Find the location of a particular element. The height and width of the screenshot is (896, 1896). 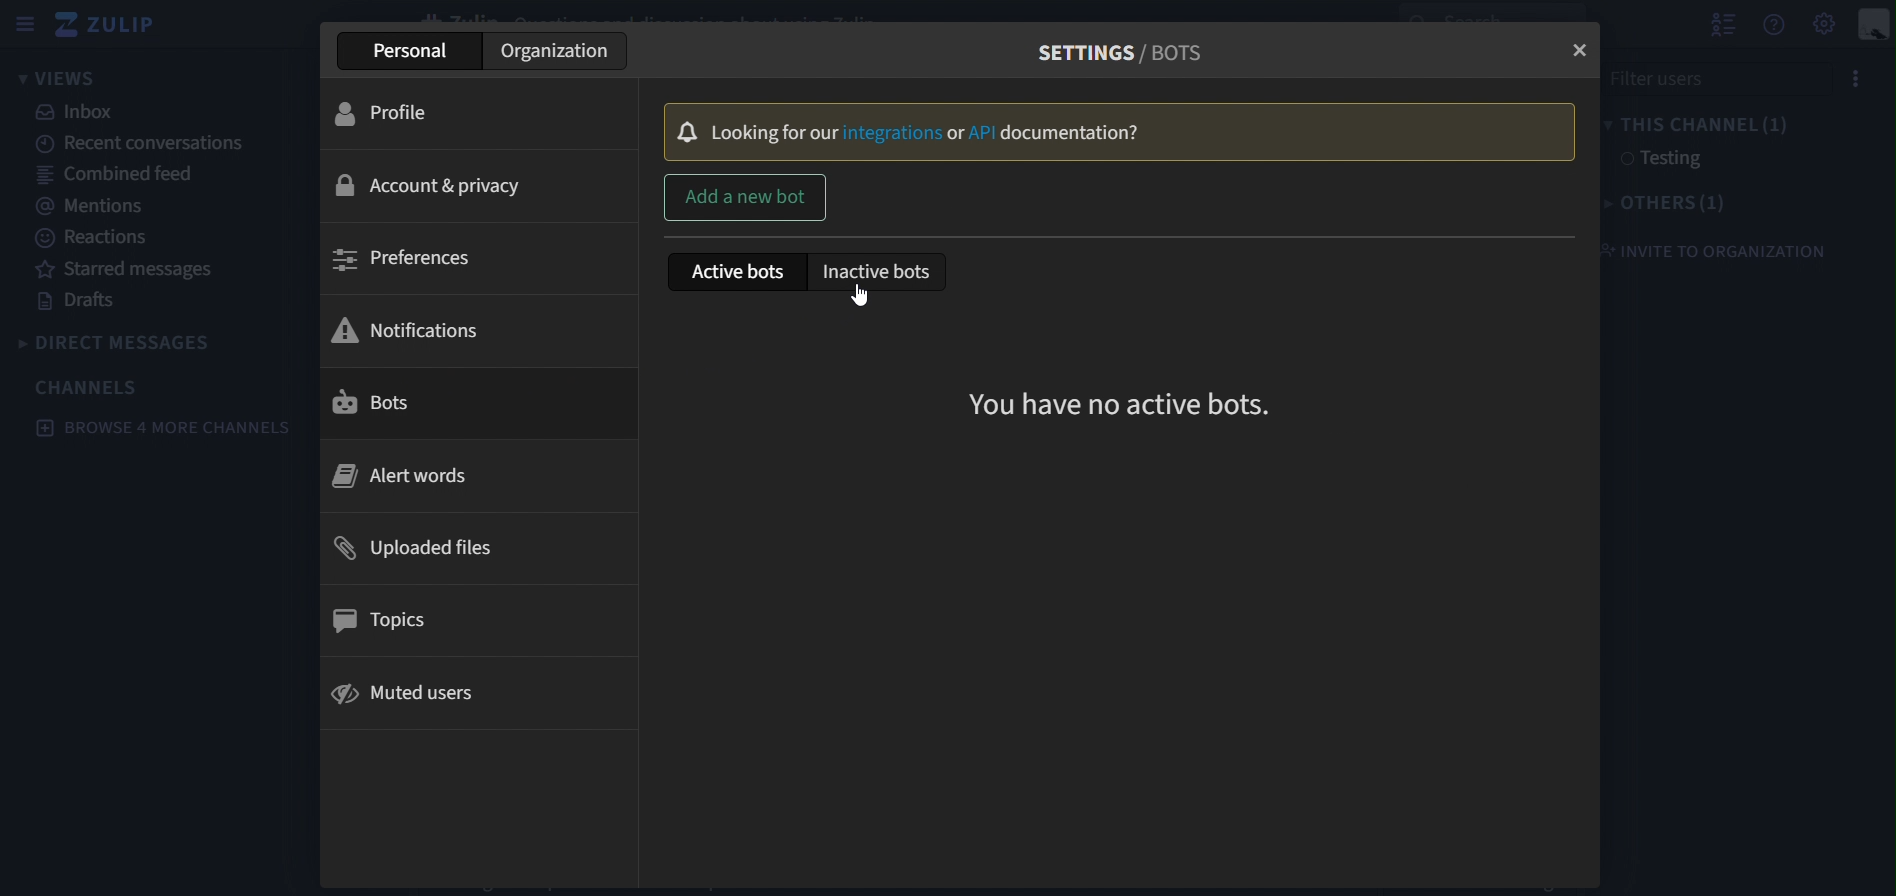

close is located at coordinates (1582, 52).